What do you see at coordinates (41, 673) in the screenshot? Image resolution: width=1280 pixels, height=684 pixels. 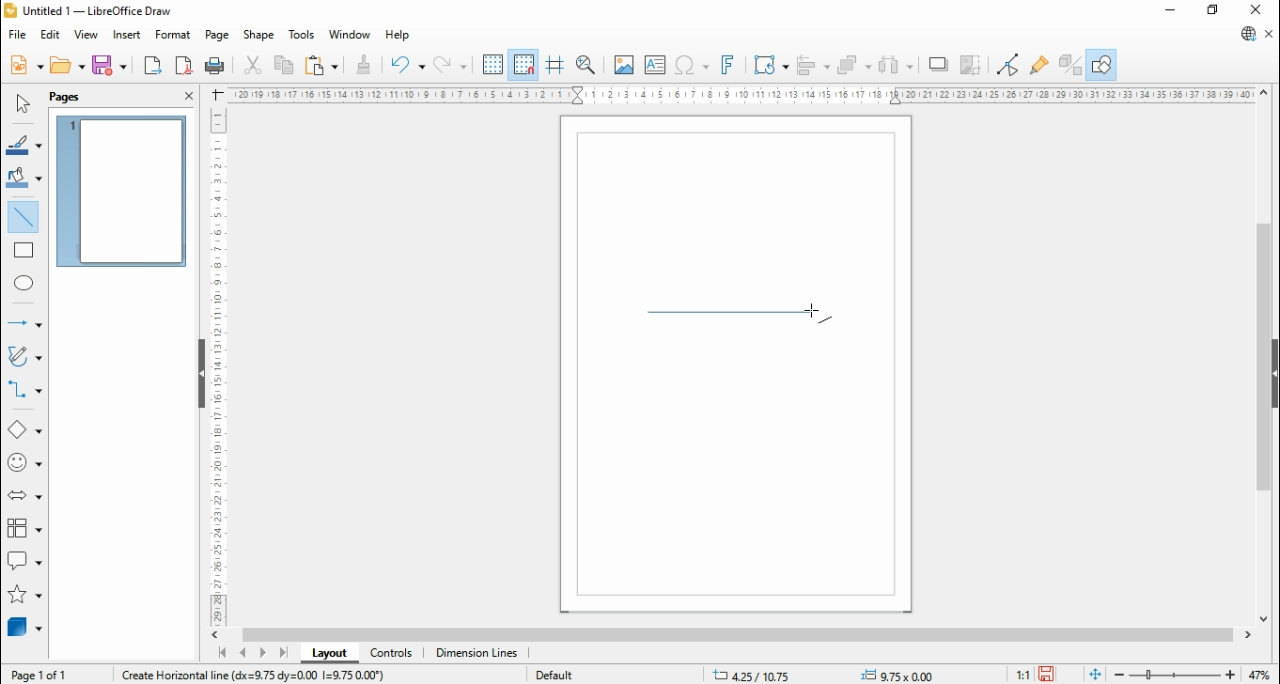 I see `page 1 of 1` at bounding box center [41, 673].